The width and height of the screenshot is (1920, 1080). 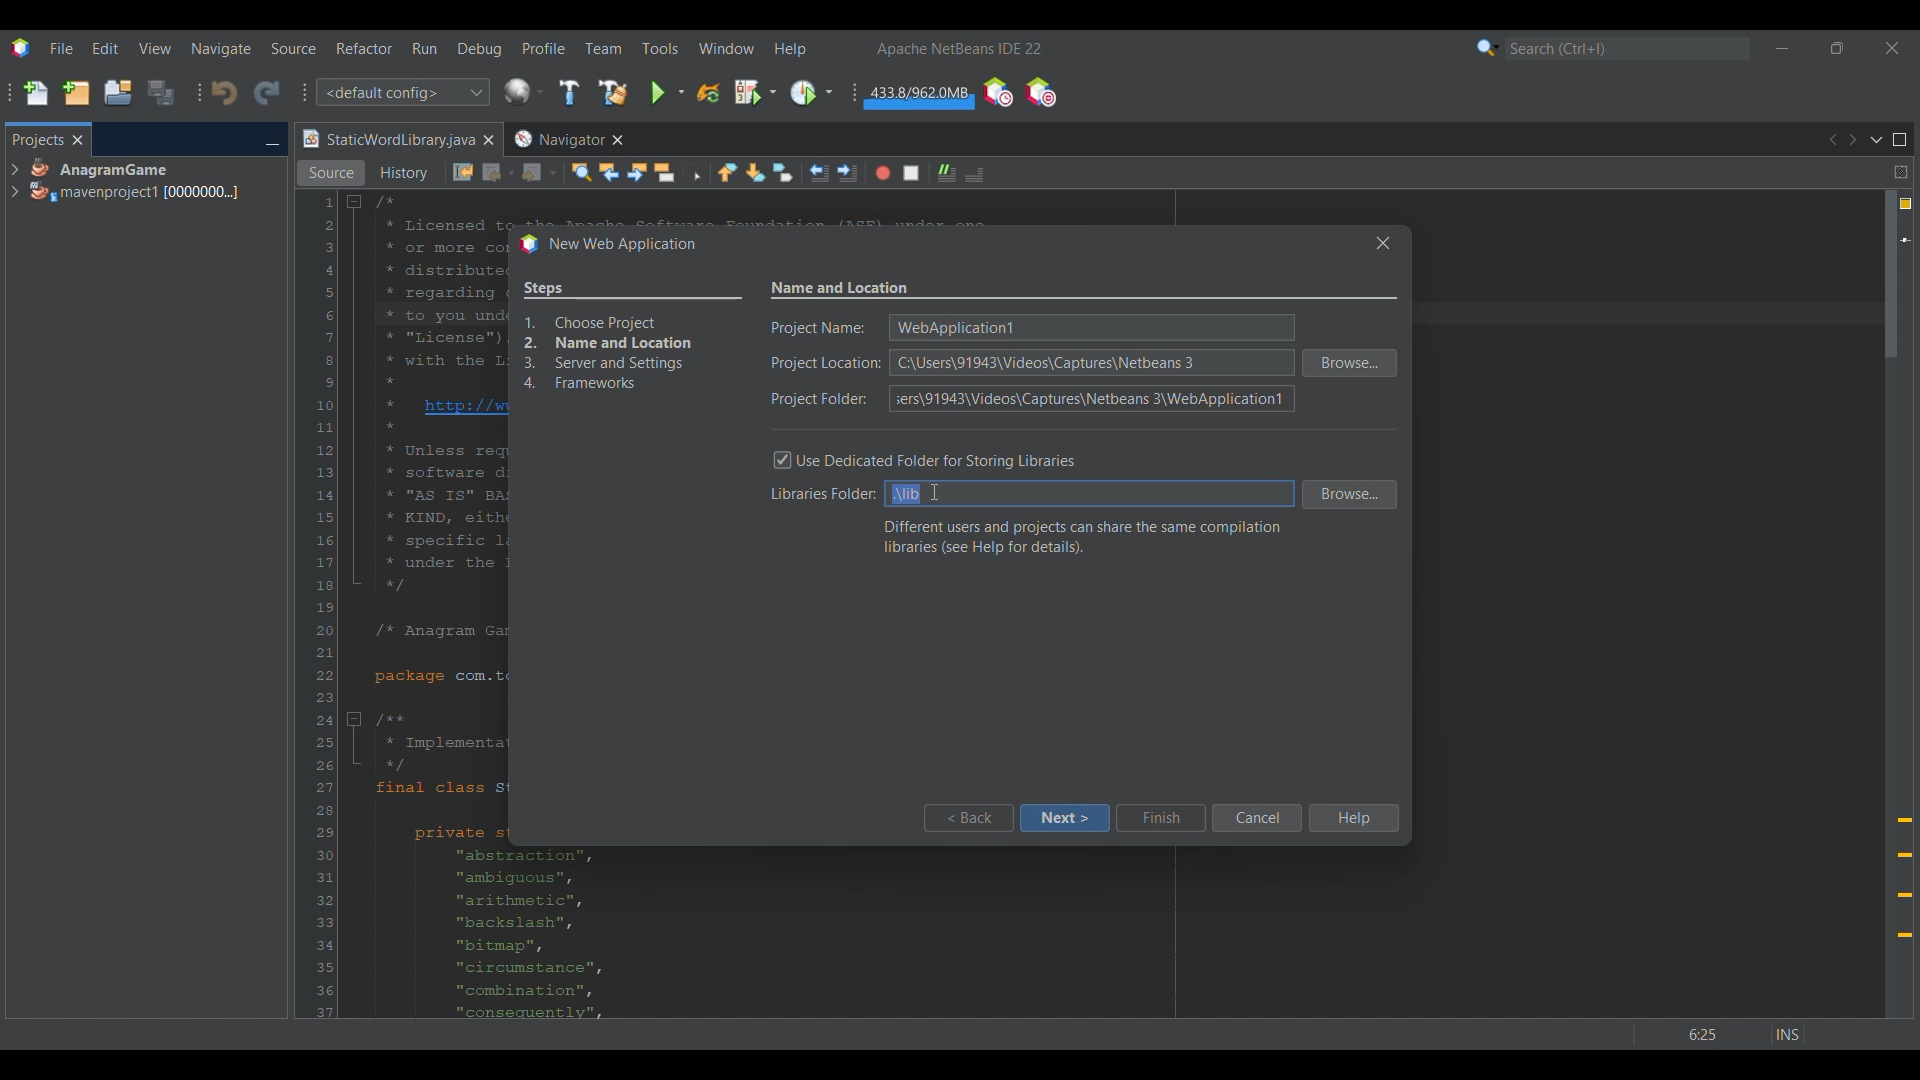 I want to click on Previous, so click(x=1831, y=140).